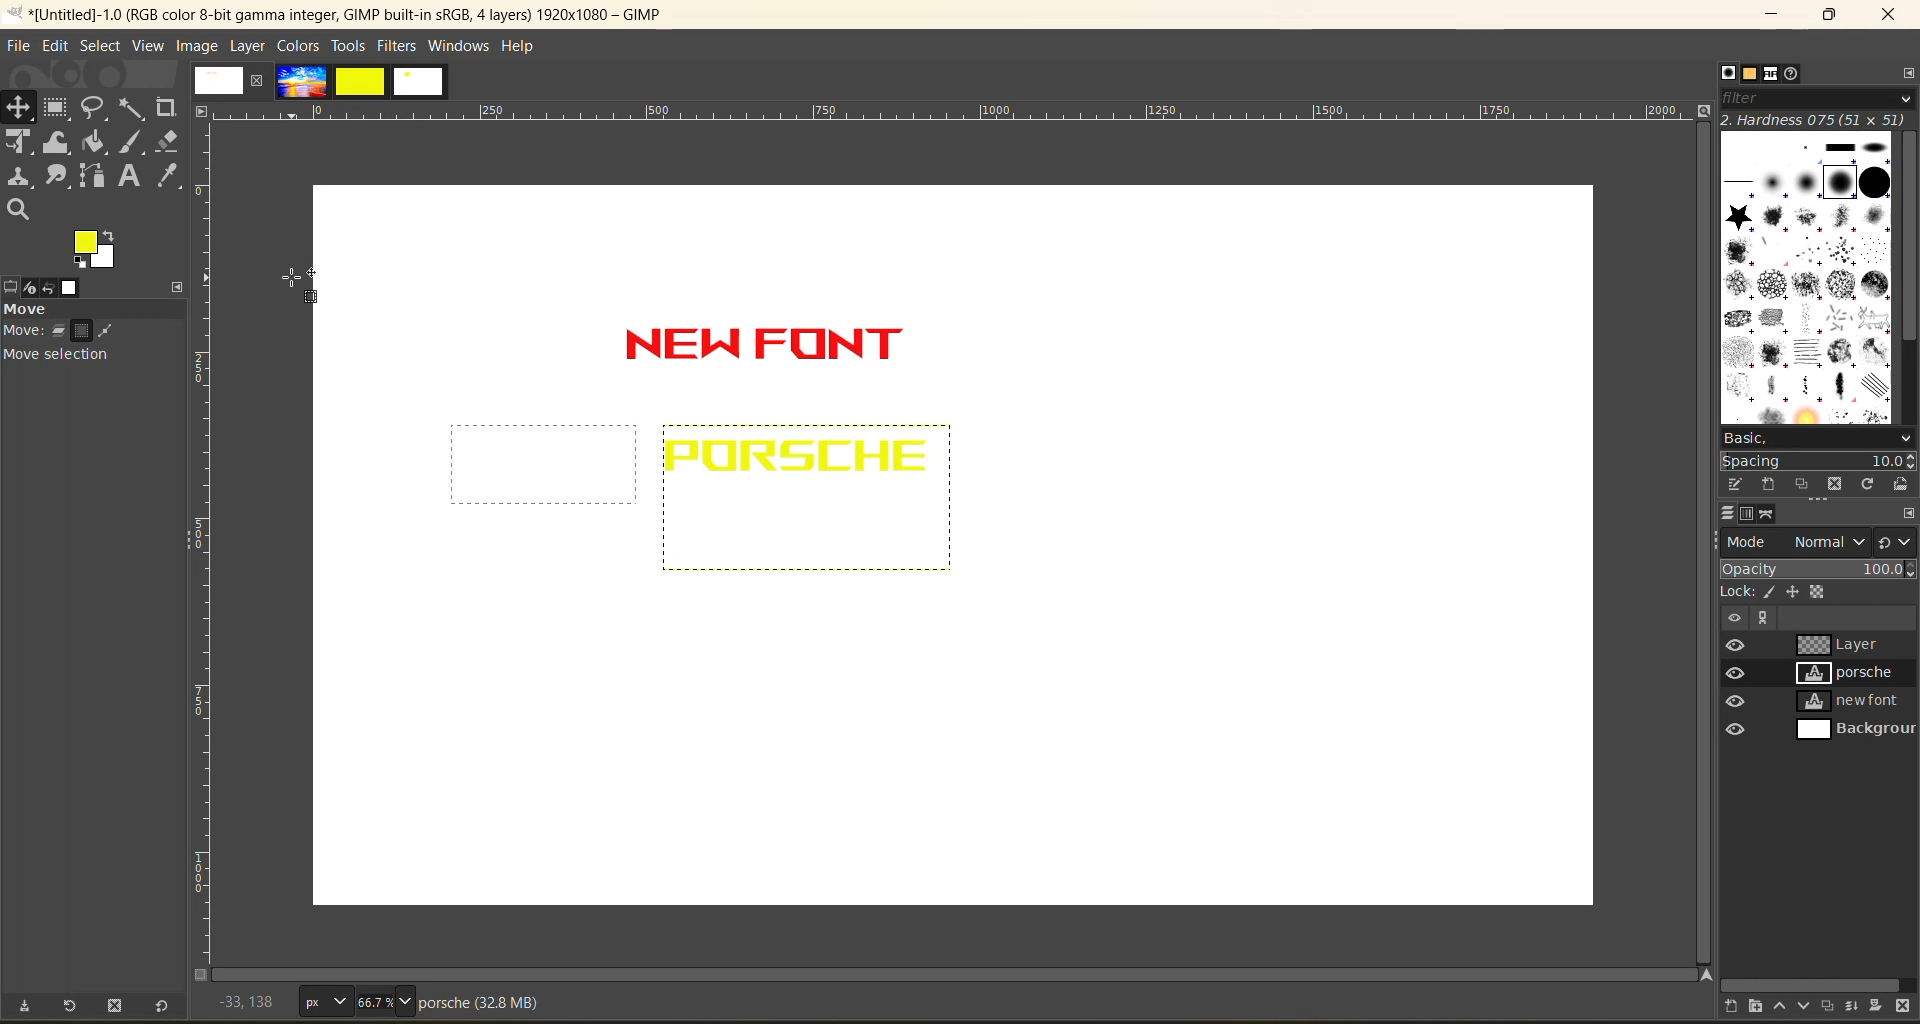 This screenshot has width=1920, height=1024. What do you see at coordinates (299, 47) in the screenshot?
I see `colors` at bounding box center [299, 47].